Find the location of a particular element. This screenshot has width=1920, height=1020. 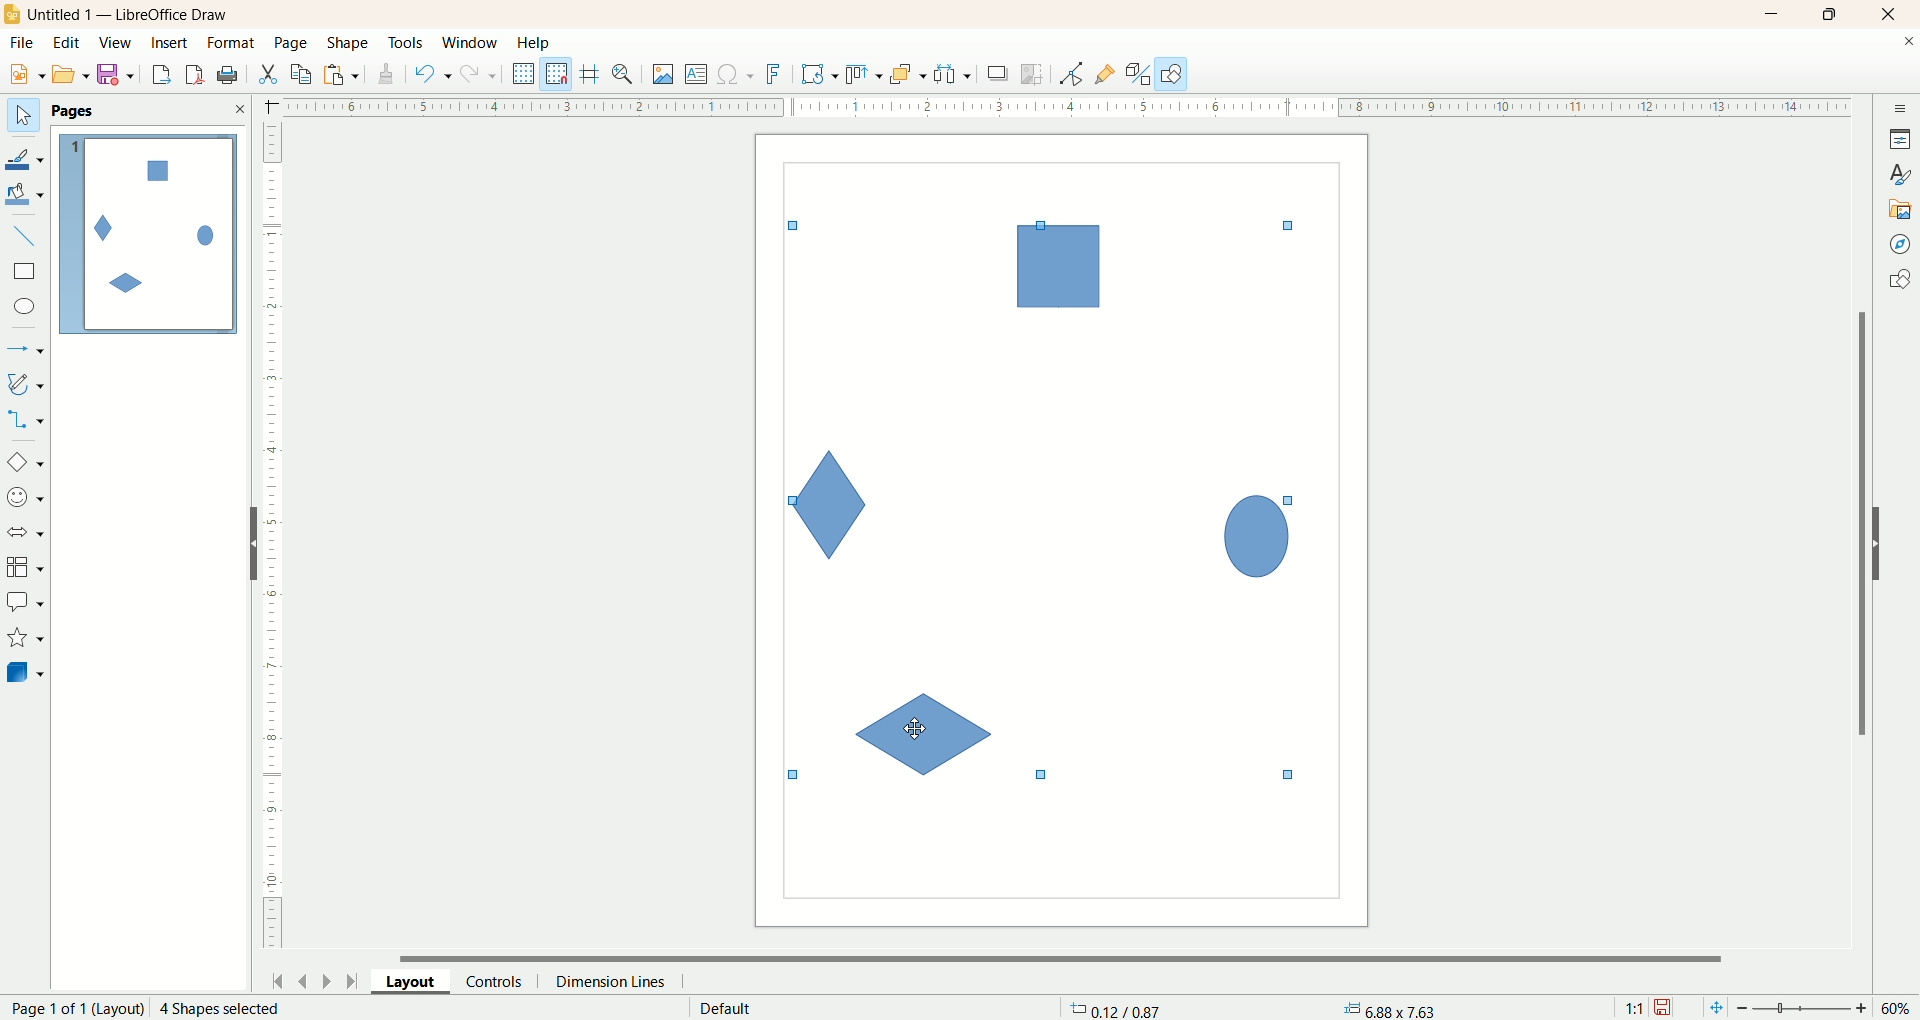

scale factor is located at coordinates (1634, 1008).